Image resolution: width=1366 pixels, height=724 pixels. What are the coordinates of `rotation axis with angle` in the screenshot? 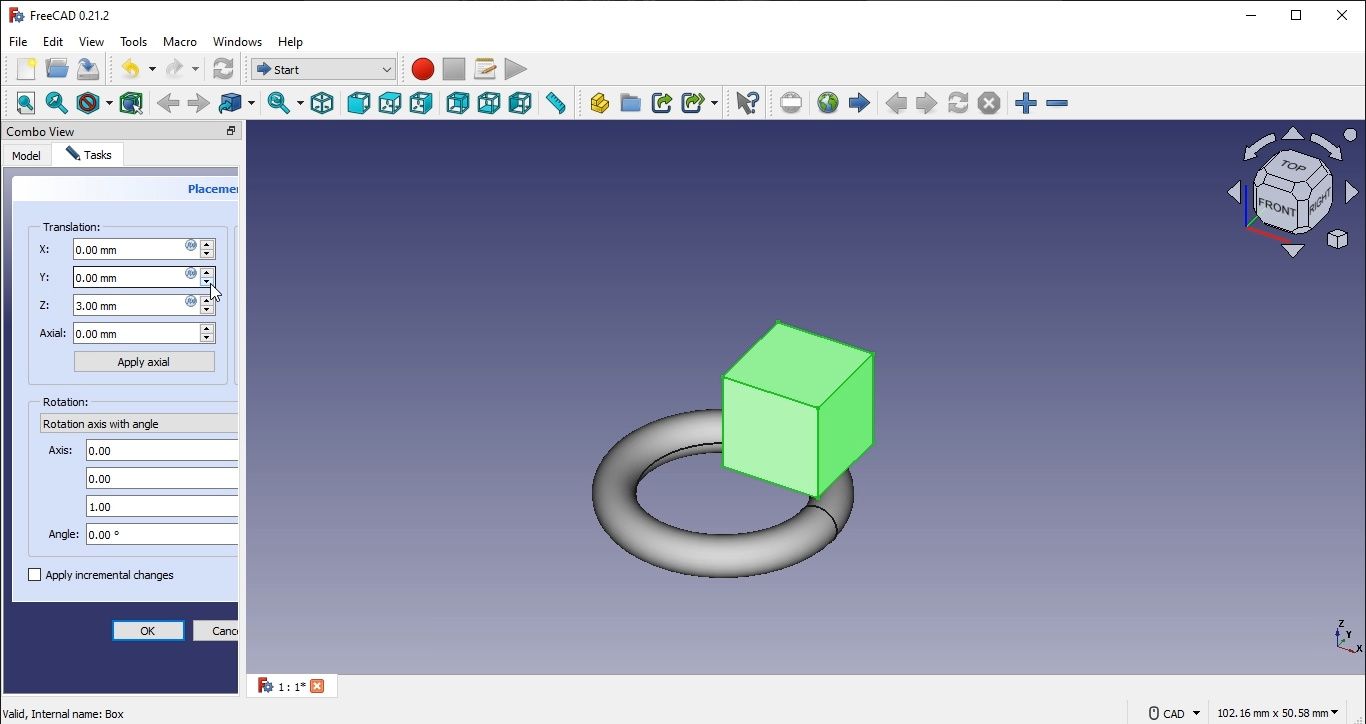 It's located at (108, 426).